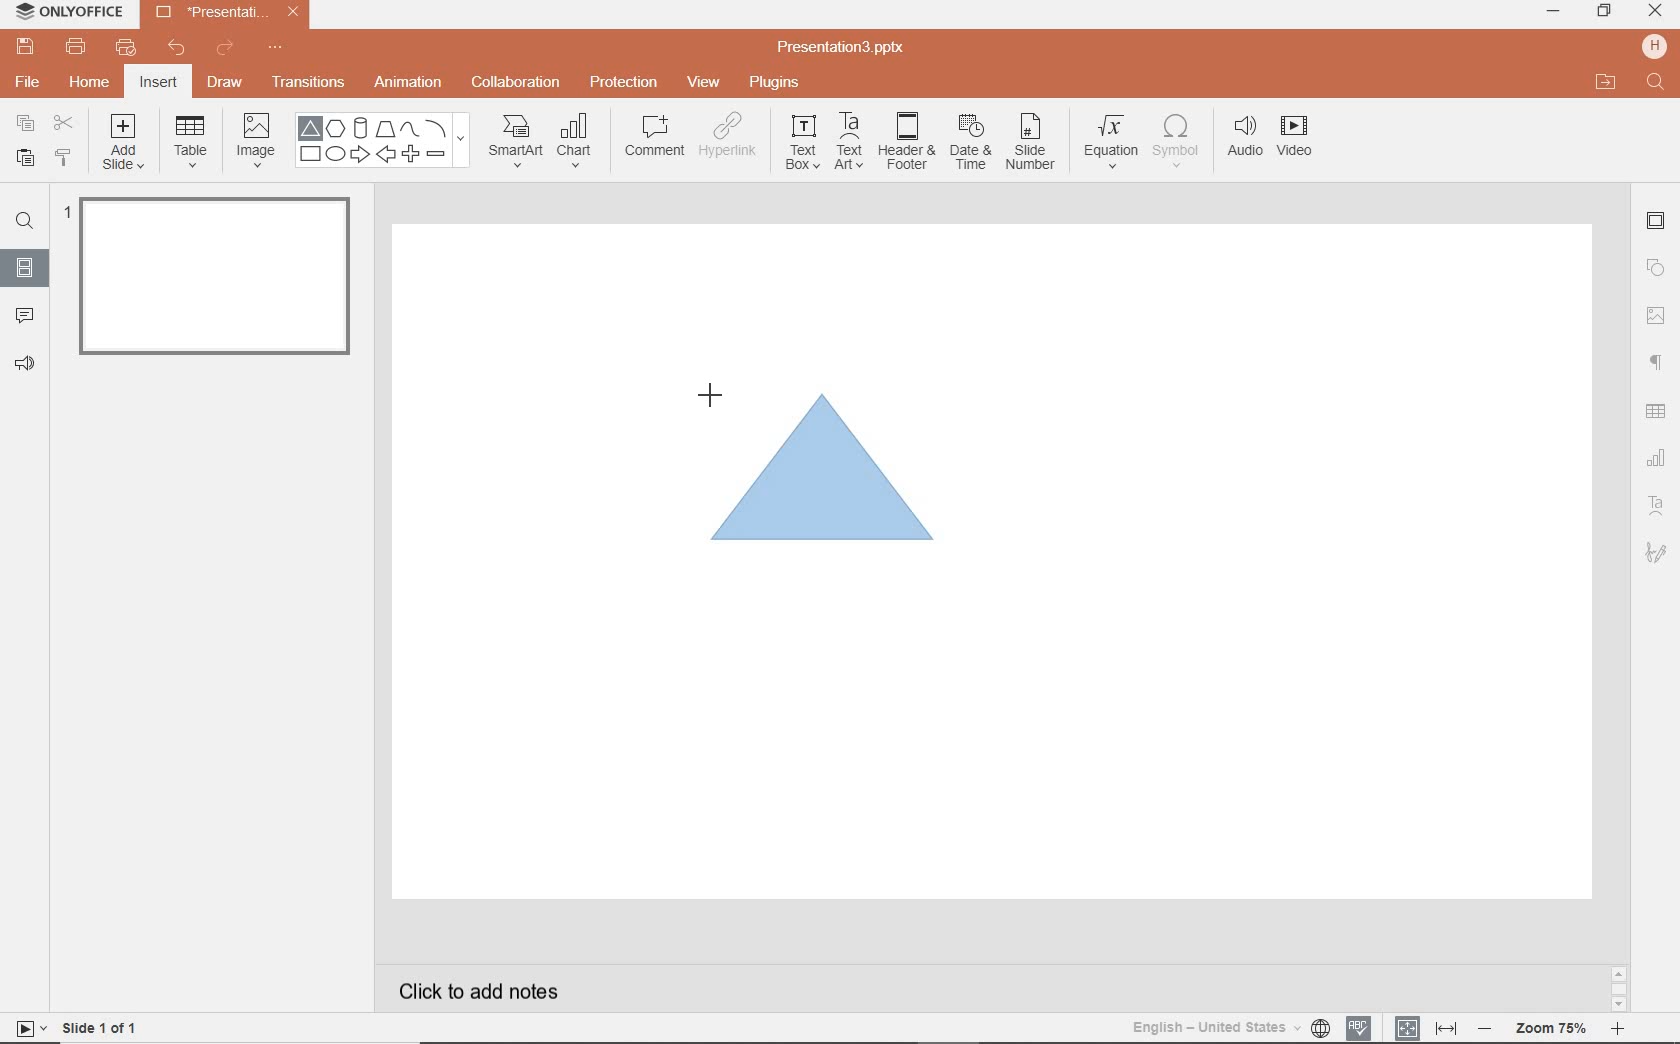  I want to click on EQUATION, so click(1112, 145).